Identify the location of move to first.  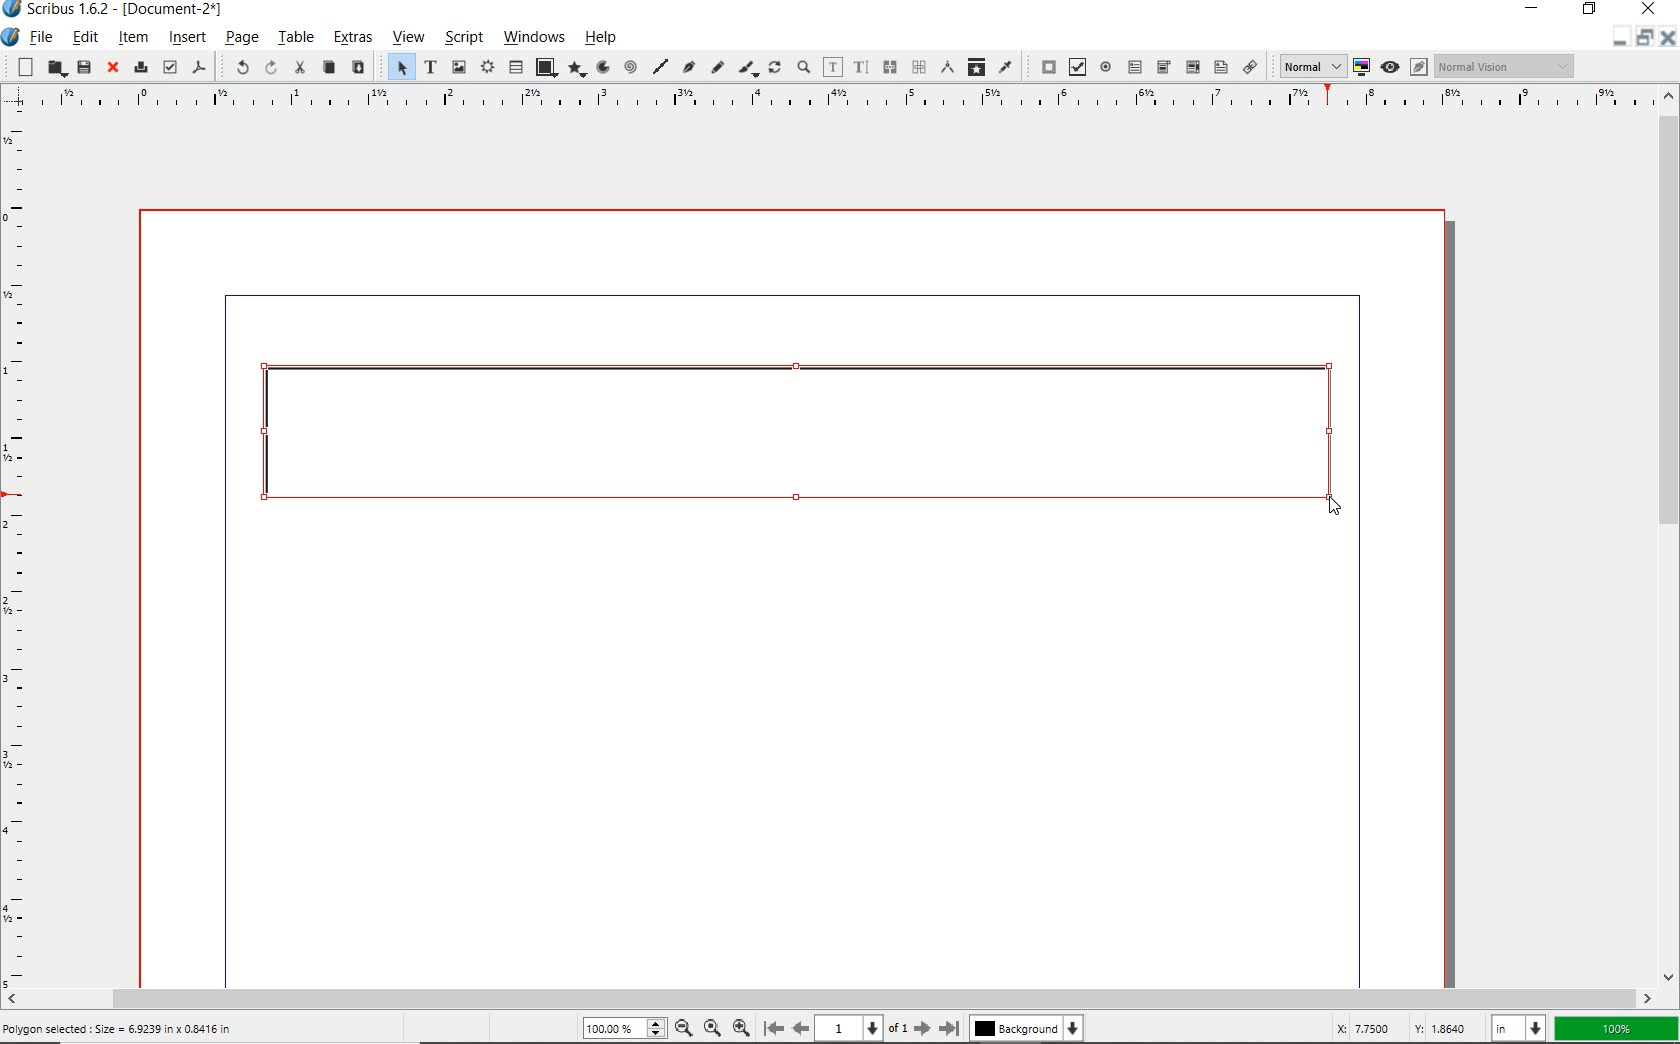
(772, 1027).